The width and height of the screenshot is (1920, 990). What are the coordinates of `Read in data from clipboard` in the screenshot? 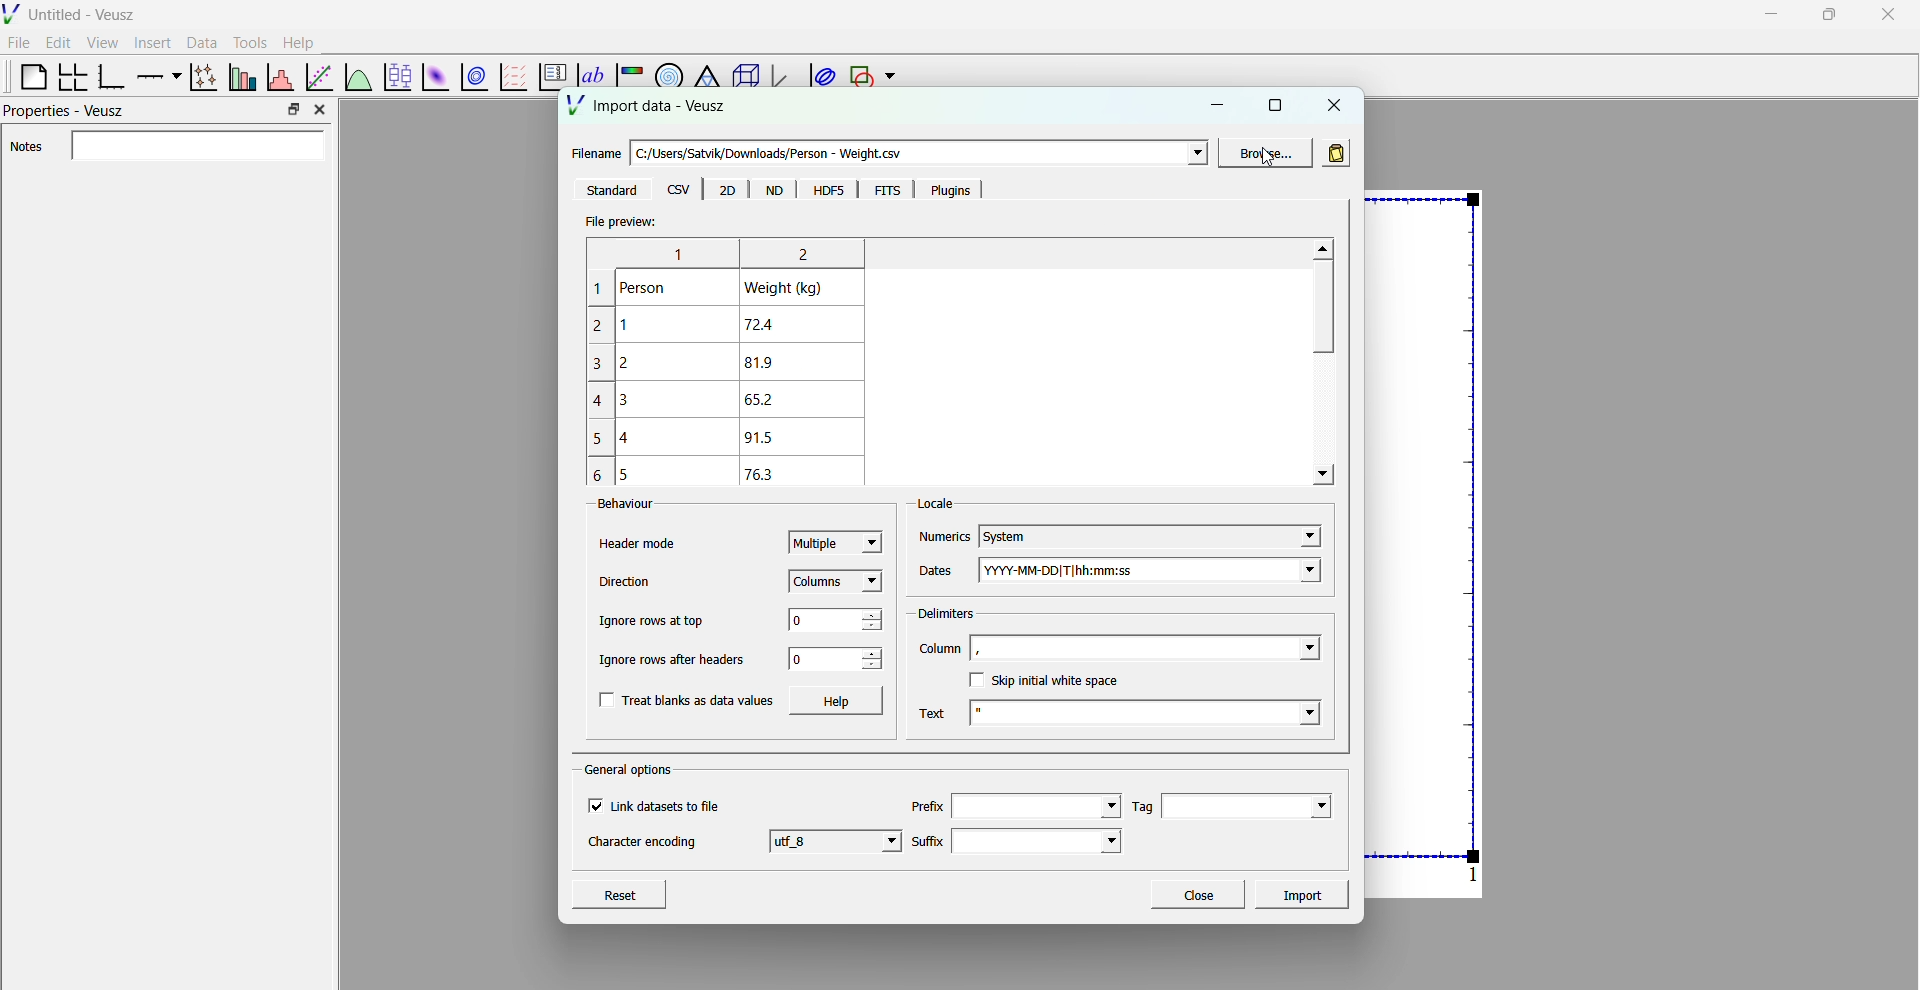 It's located at (1339, 150).